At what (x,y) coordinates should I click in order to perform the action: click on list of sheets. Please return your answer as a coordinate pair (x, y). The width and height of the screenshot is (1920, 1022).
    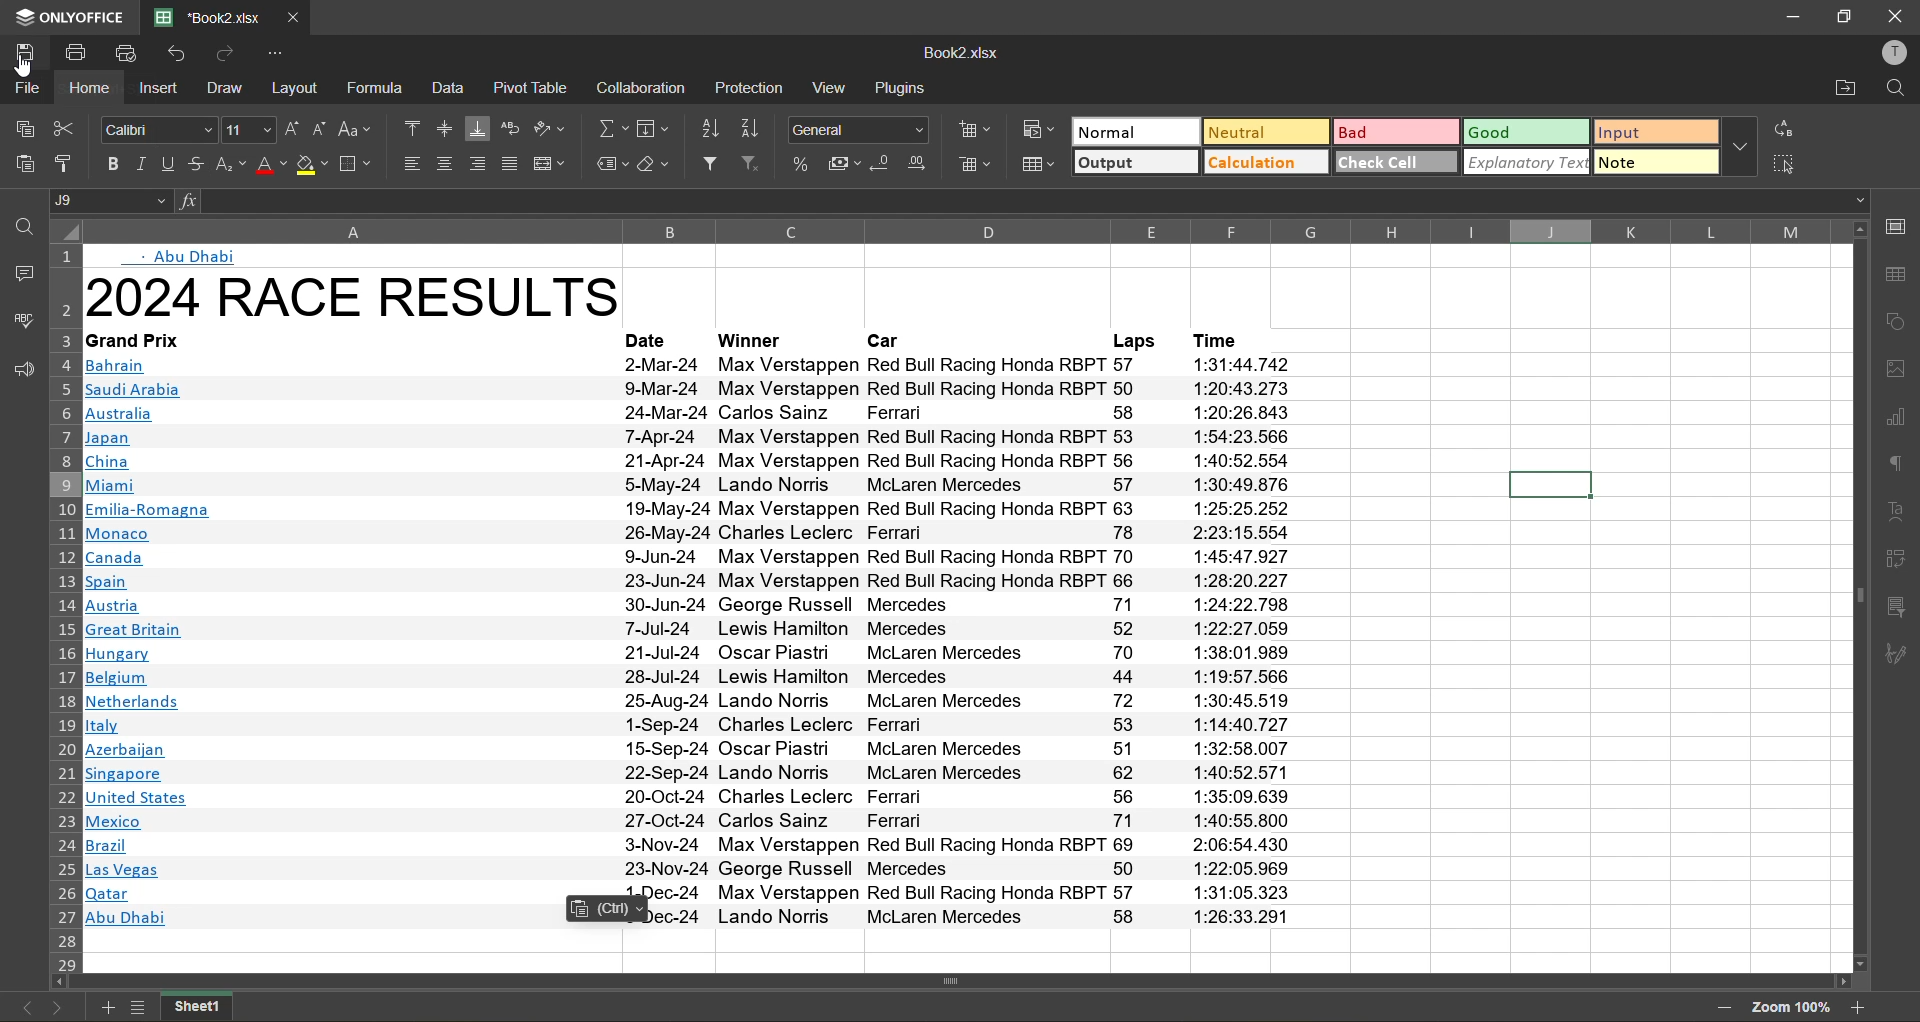
    Looking at the image, I should click on (136, 1008).